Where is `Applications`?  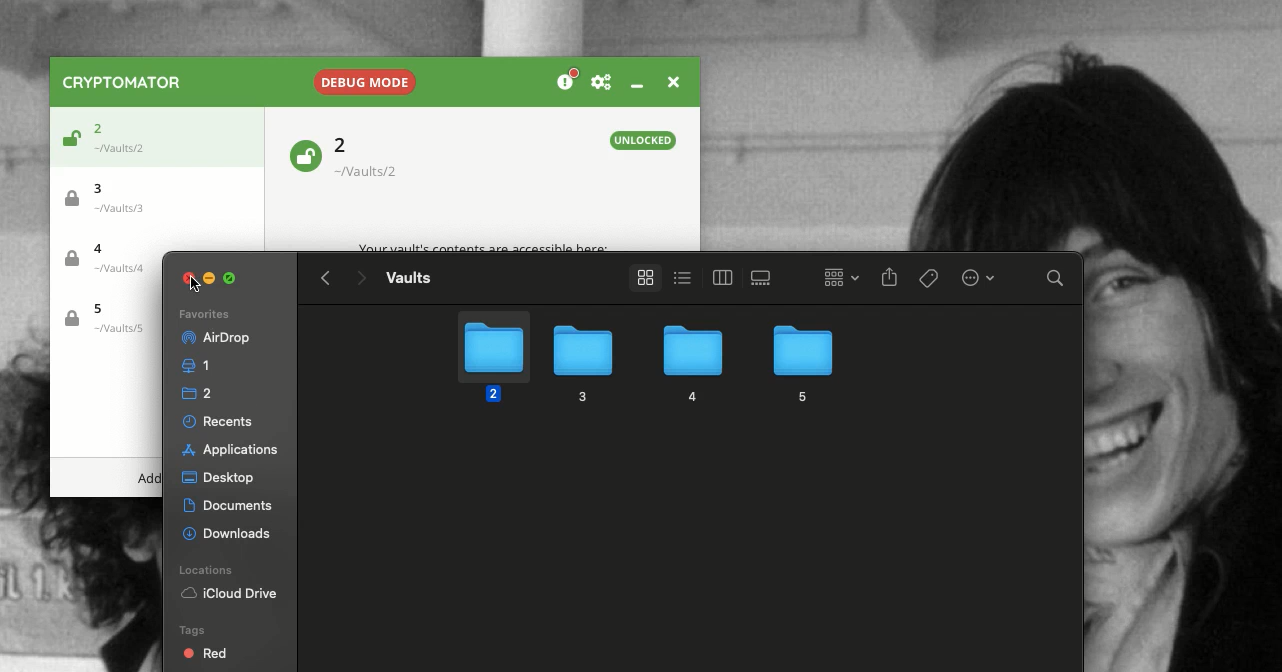 Applications is located at coordinates (227, 422).